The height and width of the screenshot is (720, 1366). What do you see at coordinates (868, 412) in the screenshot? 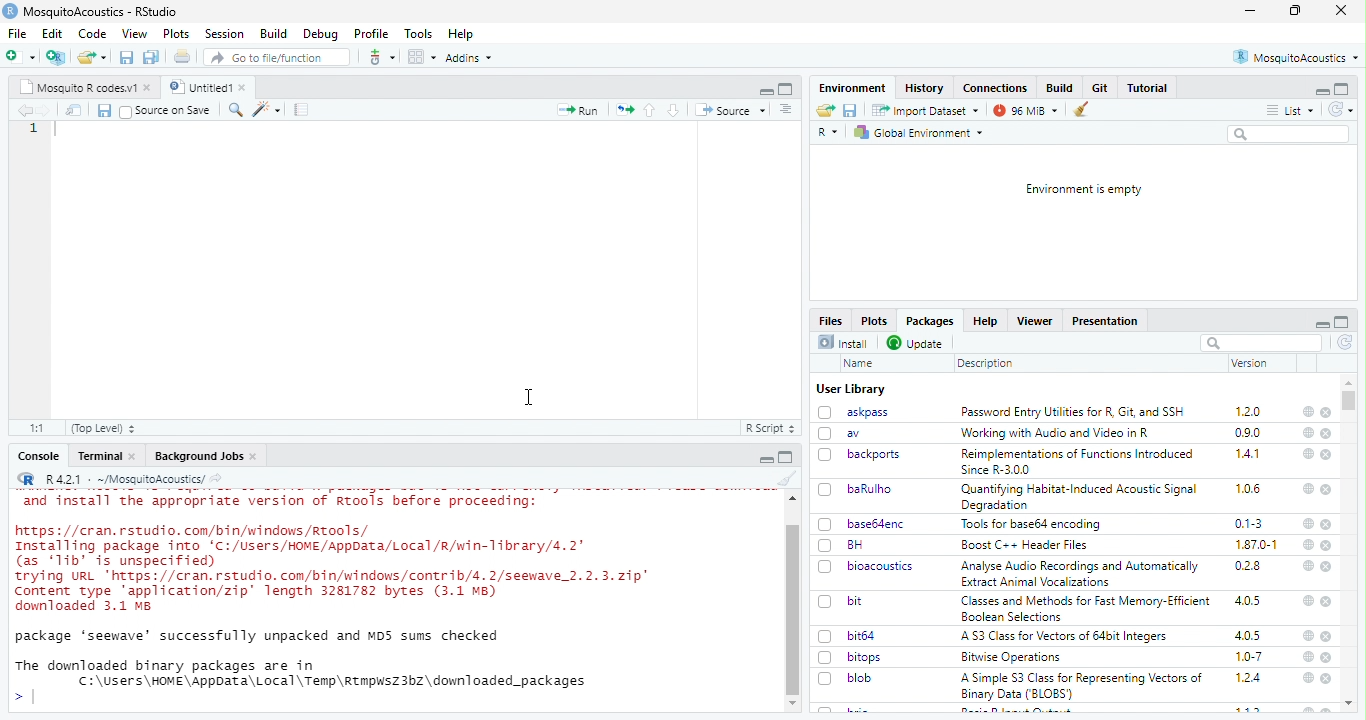
I see `askpass` at bounding box center [868, 412].